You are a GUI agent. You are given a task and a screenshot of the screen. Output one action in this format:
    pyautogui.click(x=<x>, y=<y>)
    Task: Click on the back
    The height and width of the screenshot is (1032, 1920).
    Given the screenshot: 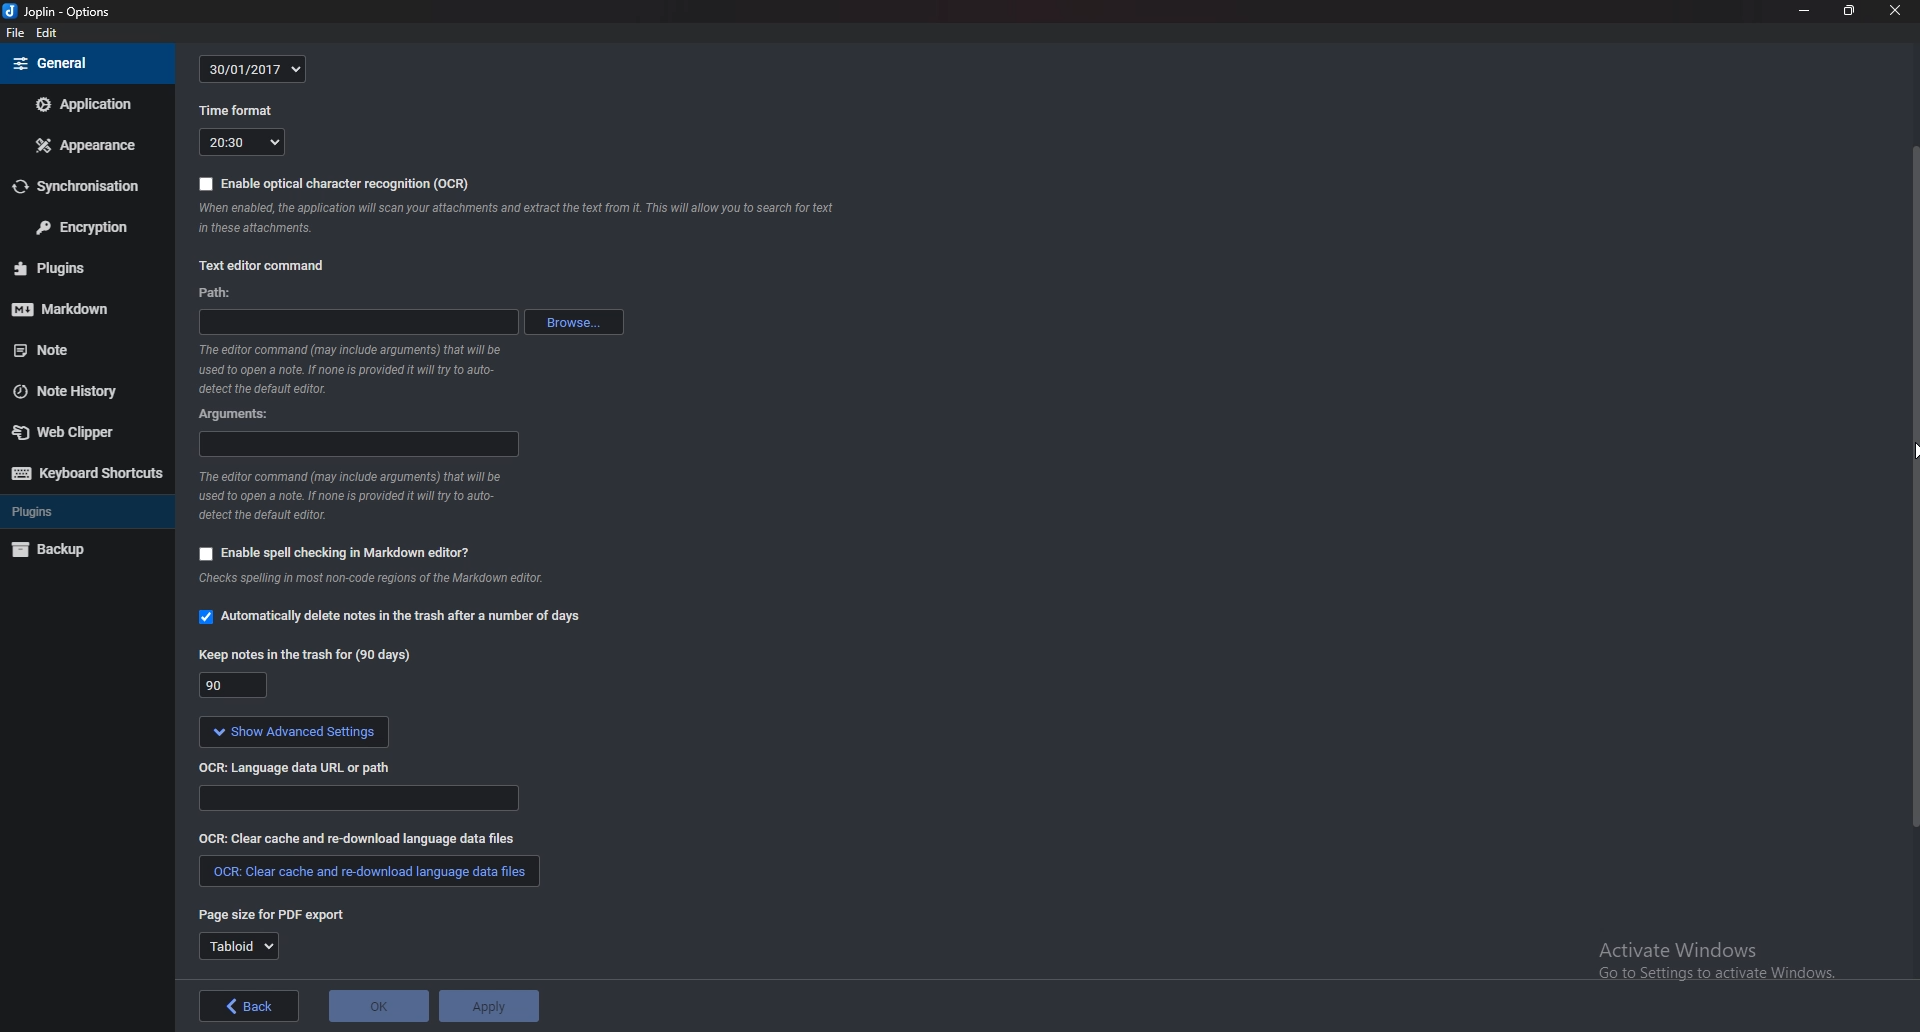 What is the action you would take?
    pyautogui.click(x=249, y=1006)
    